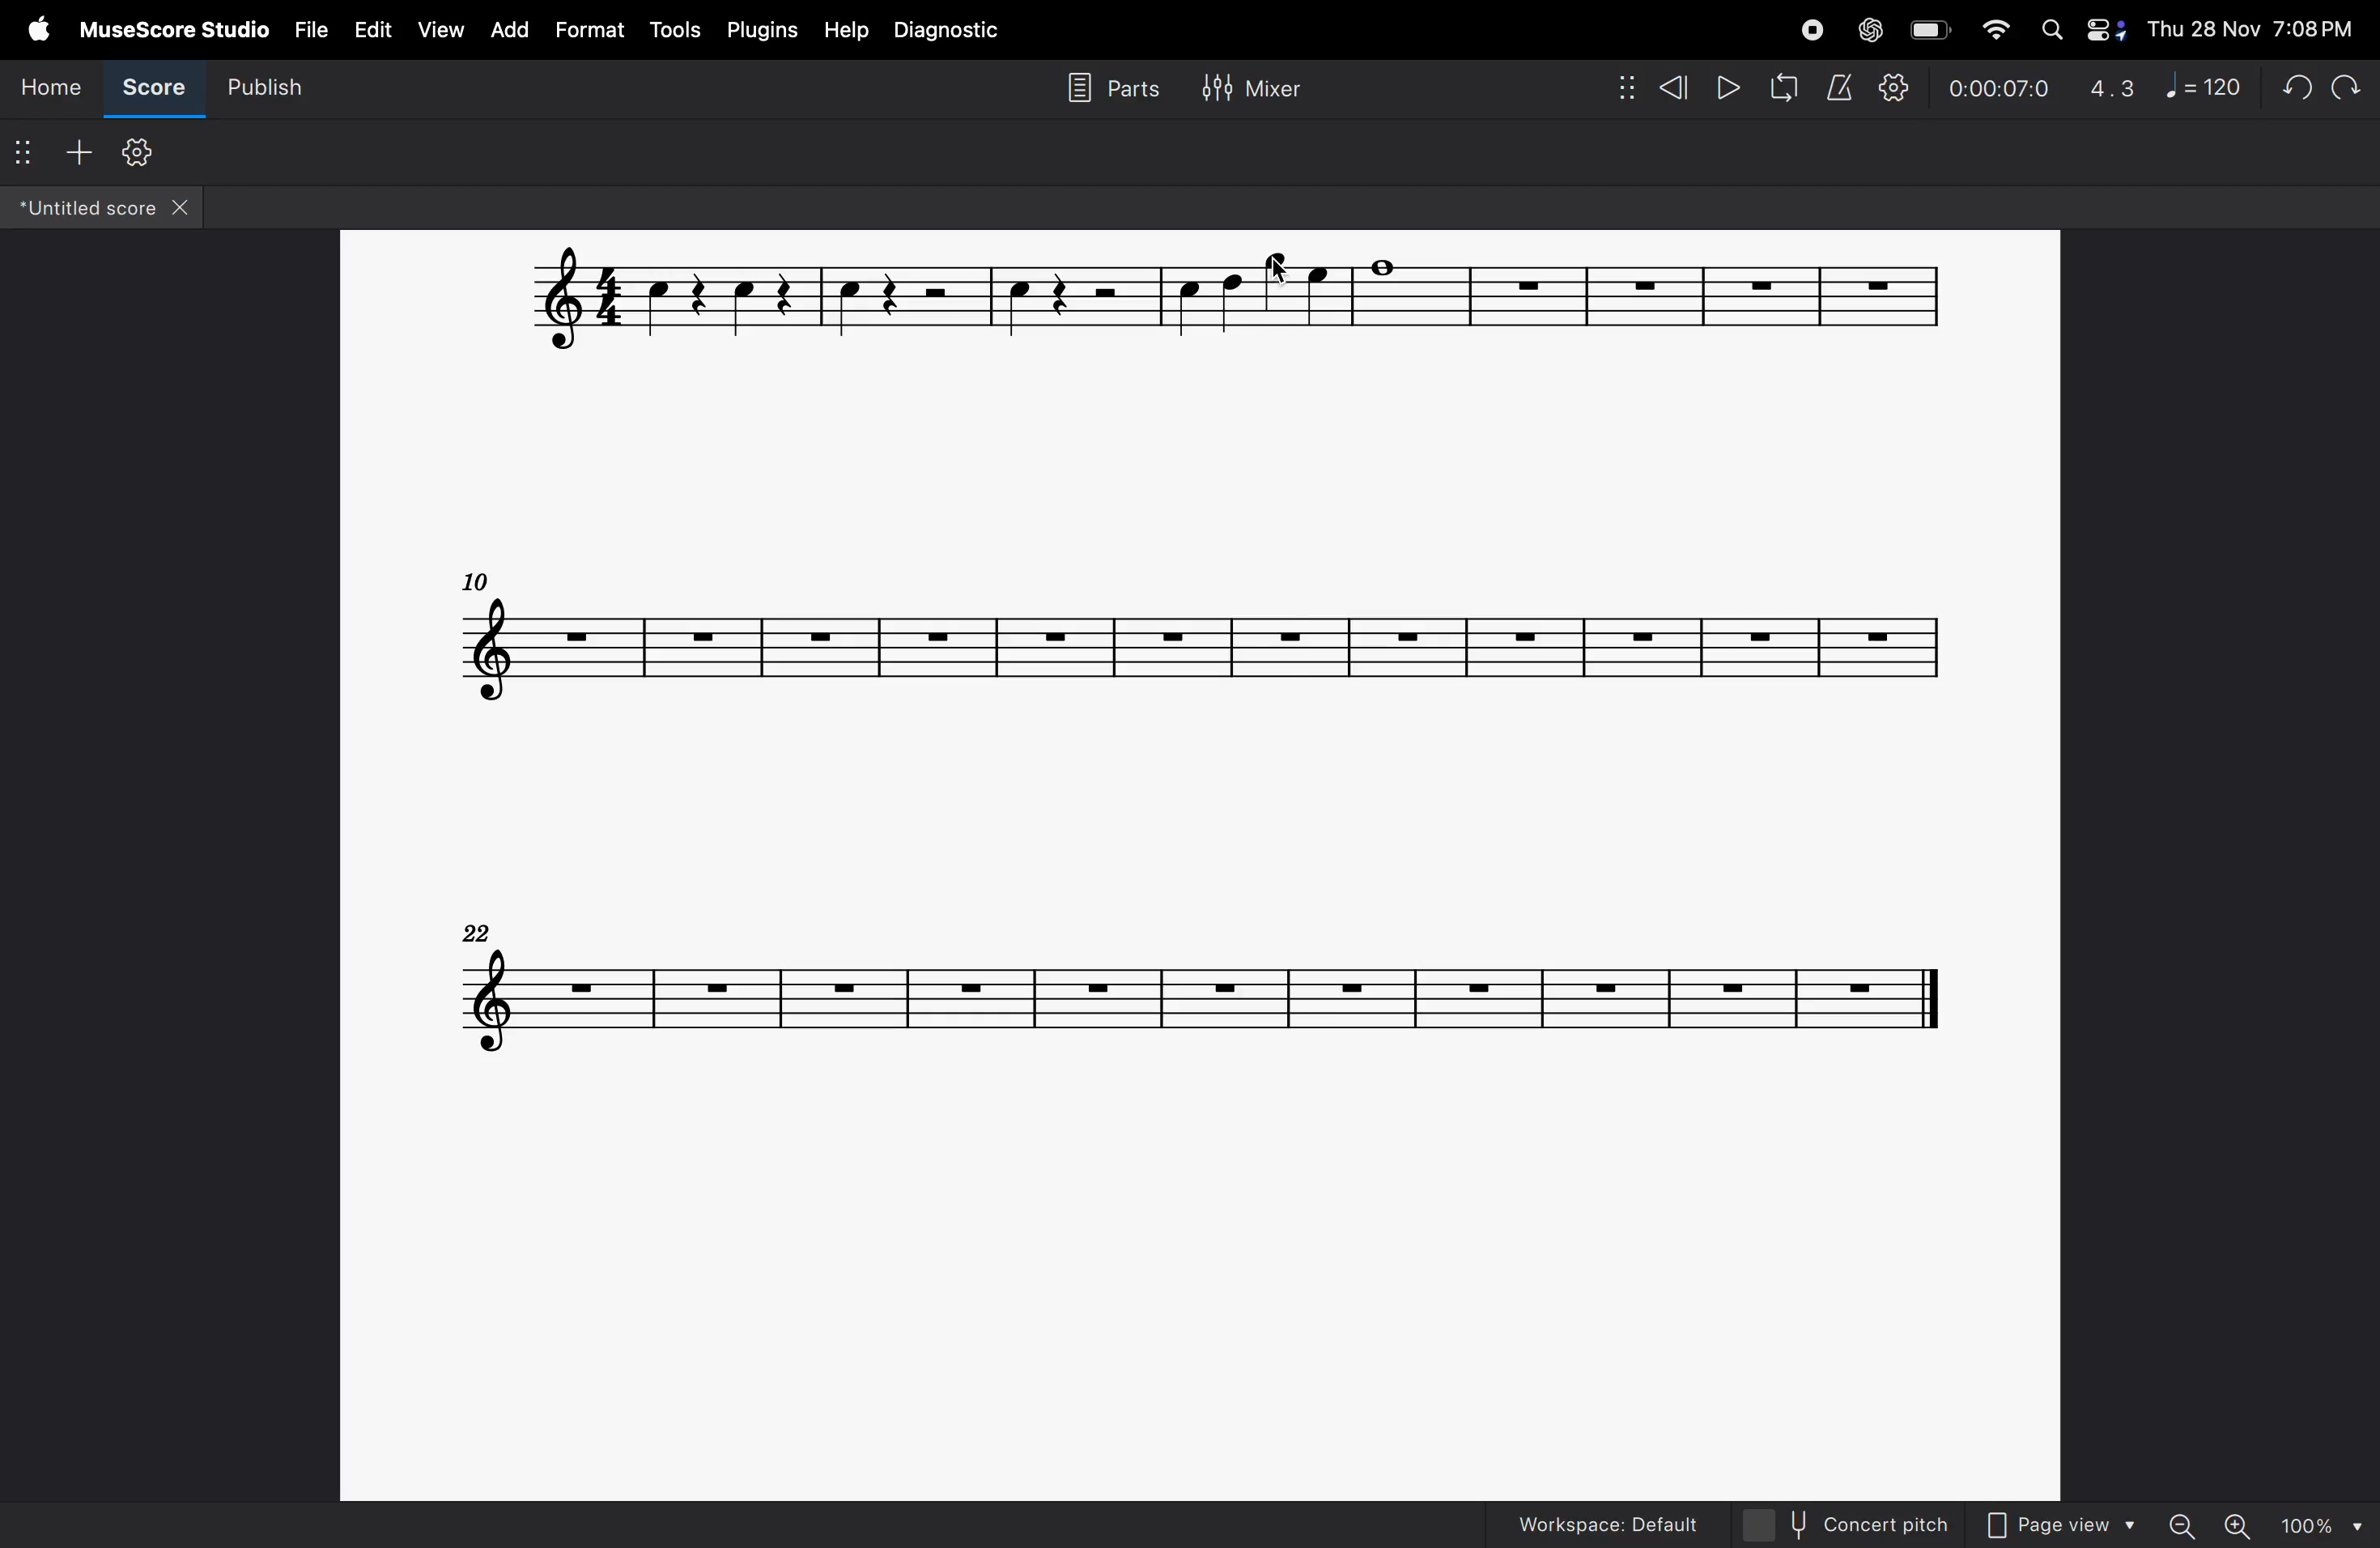  I want to click on diagnostic, so click(955, 31).